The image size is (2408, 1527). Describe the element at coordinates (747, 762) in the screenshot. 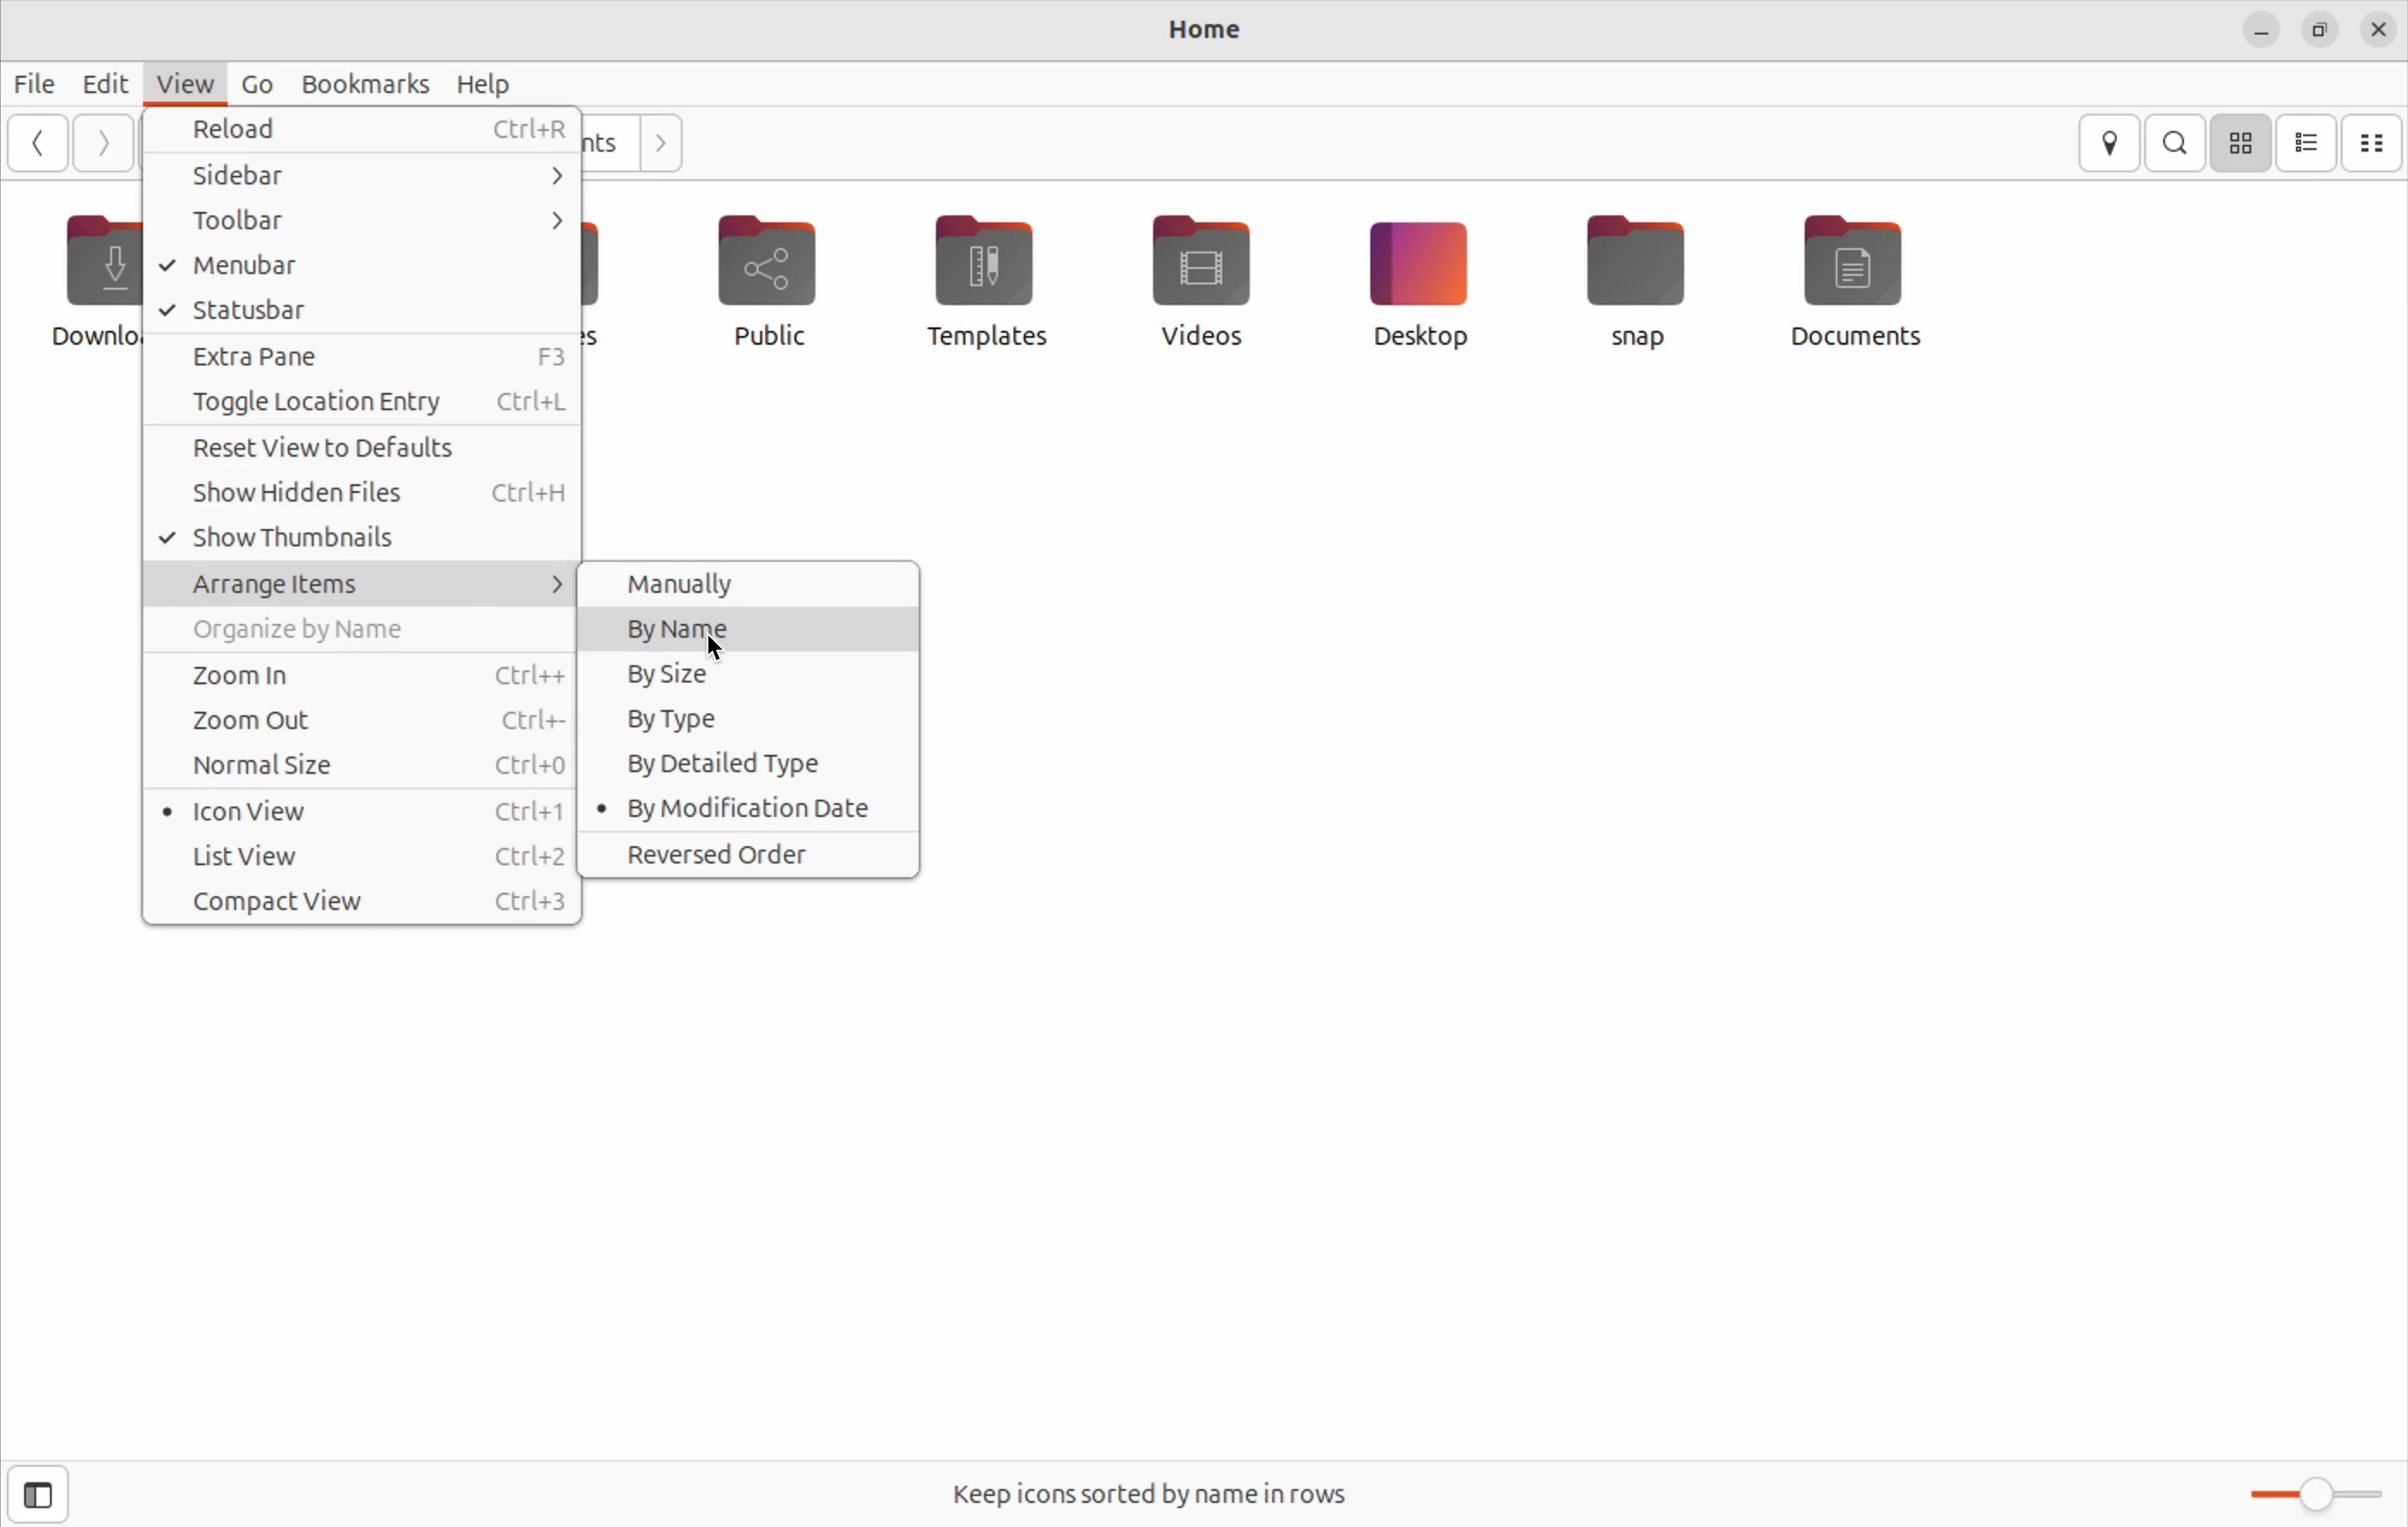

I see `by detailed type` at that location.